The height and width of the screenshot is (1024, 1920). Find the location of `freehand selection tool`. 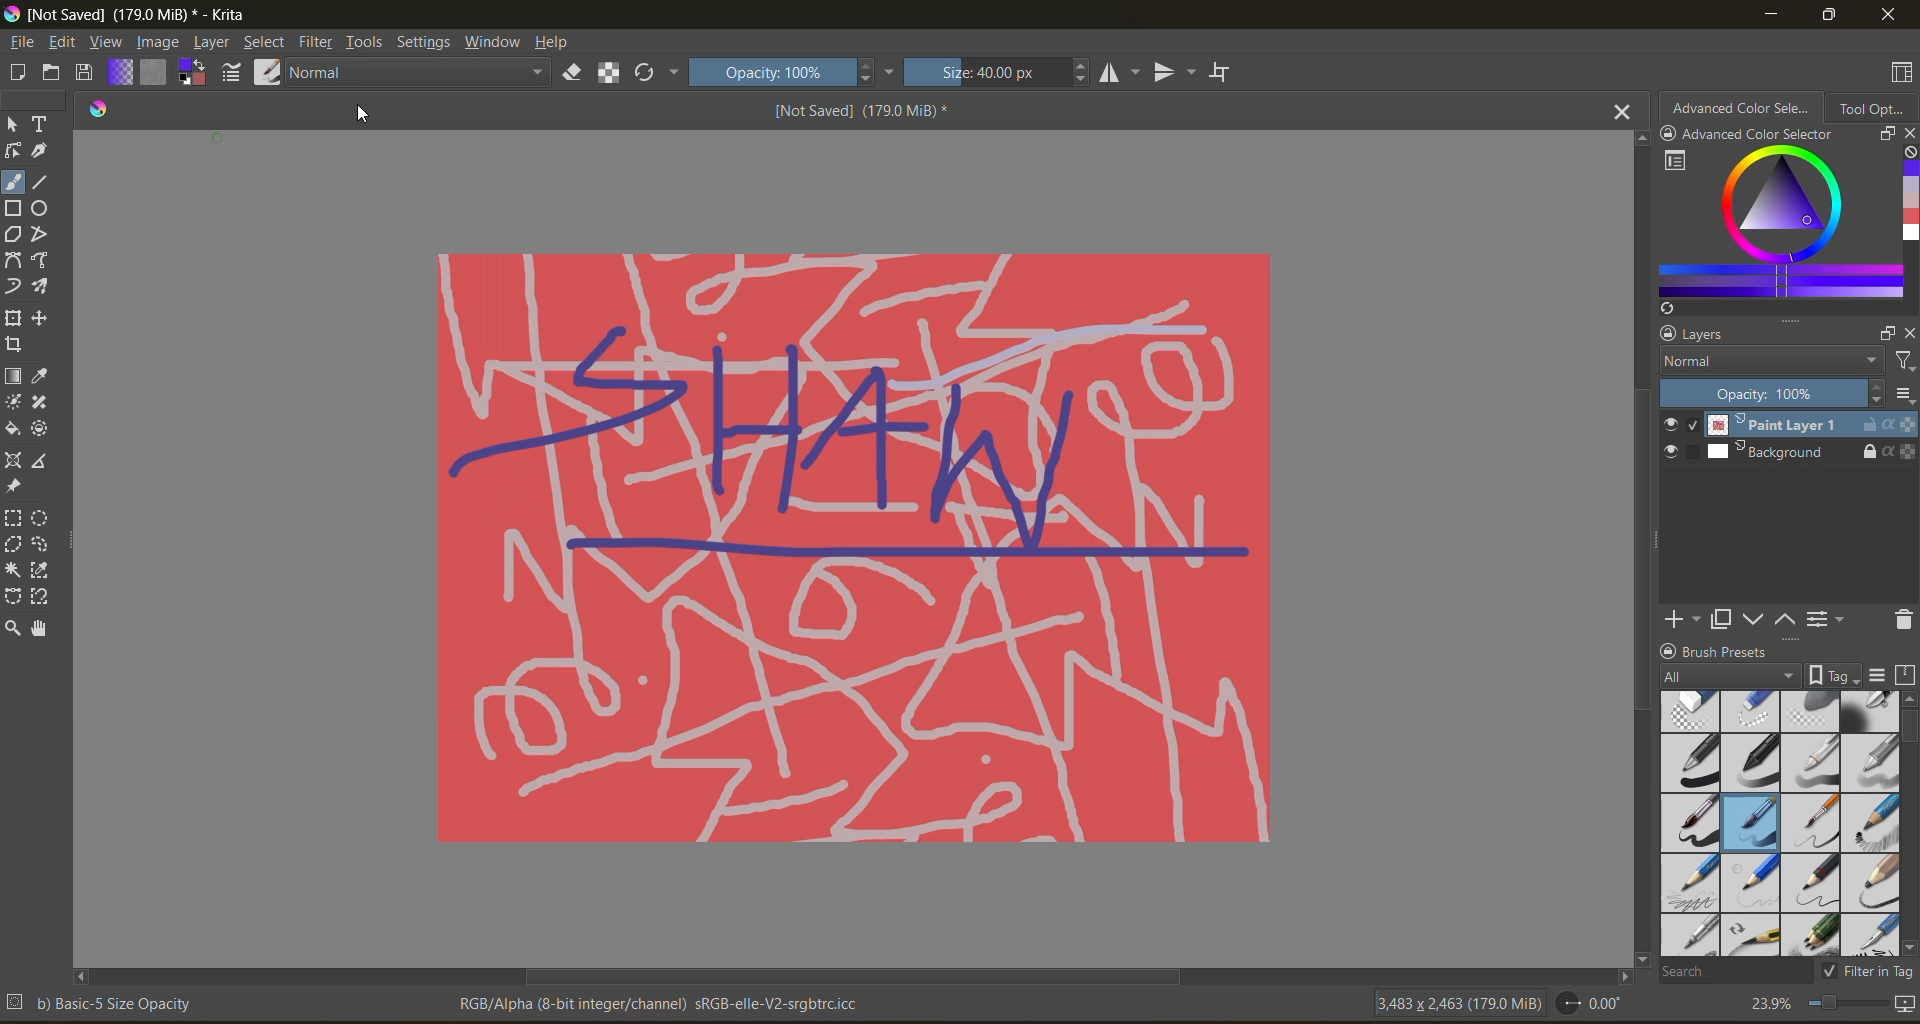

freehand selection tool is located at coordinates (45, 544).